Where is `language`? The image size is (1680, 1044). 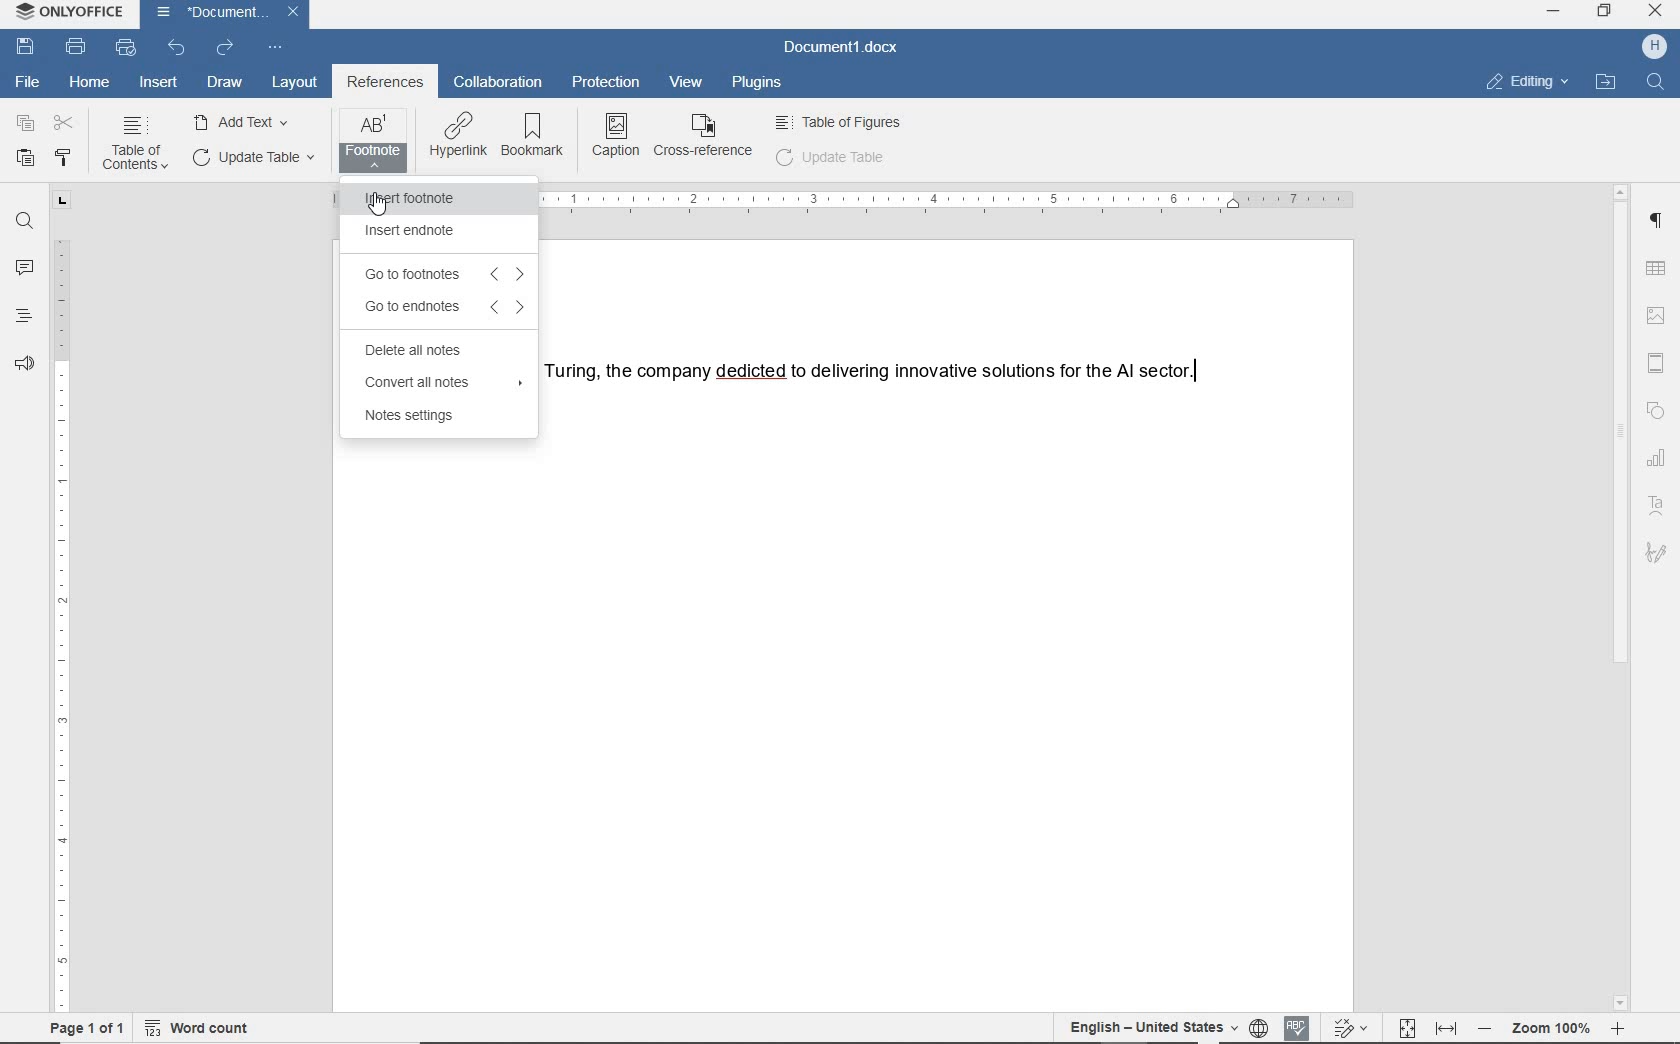 language is located at coordinates (1260, 1028).